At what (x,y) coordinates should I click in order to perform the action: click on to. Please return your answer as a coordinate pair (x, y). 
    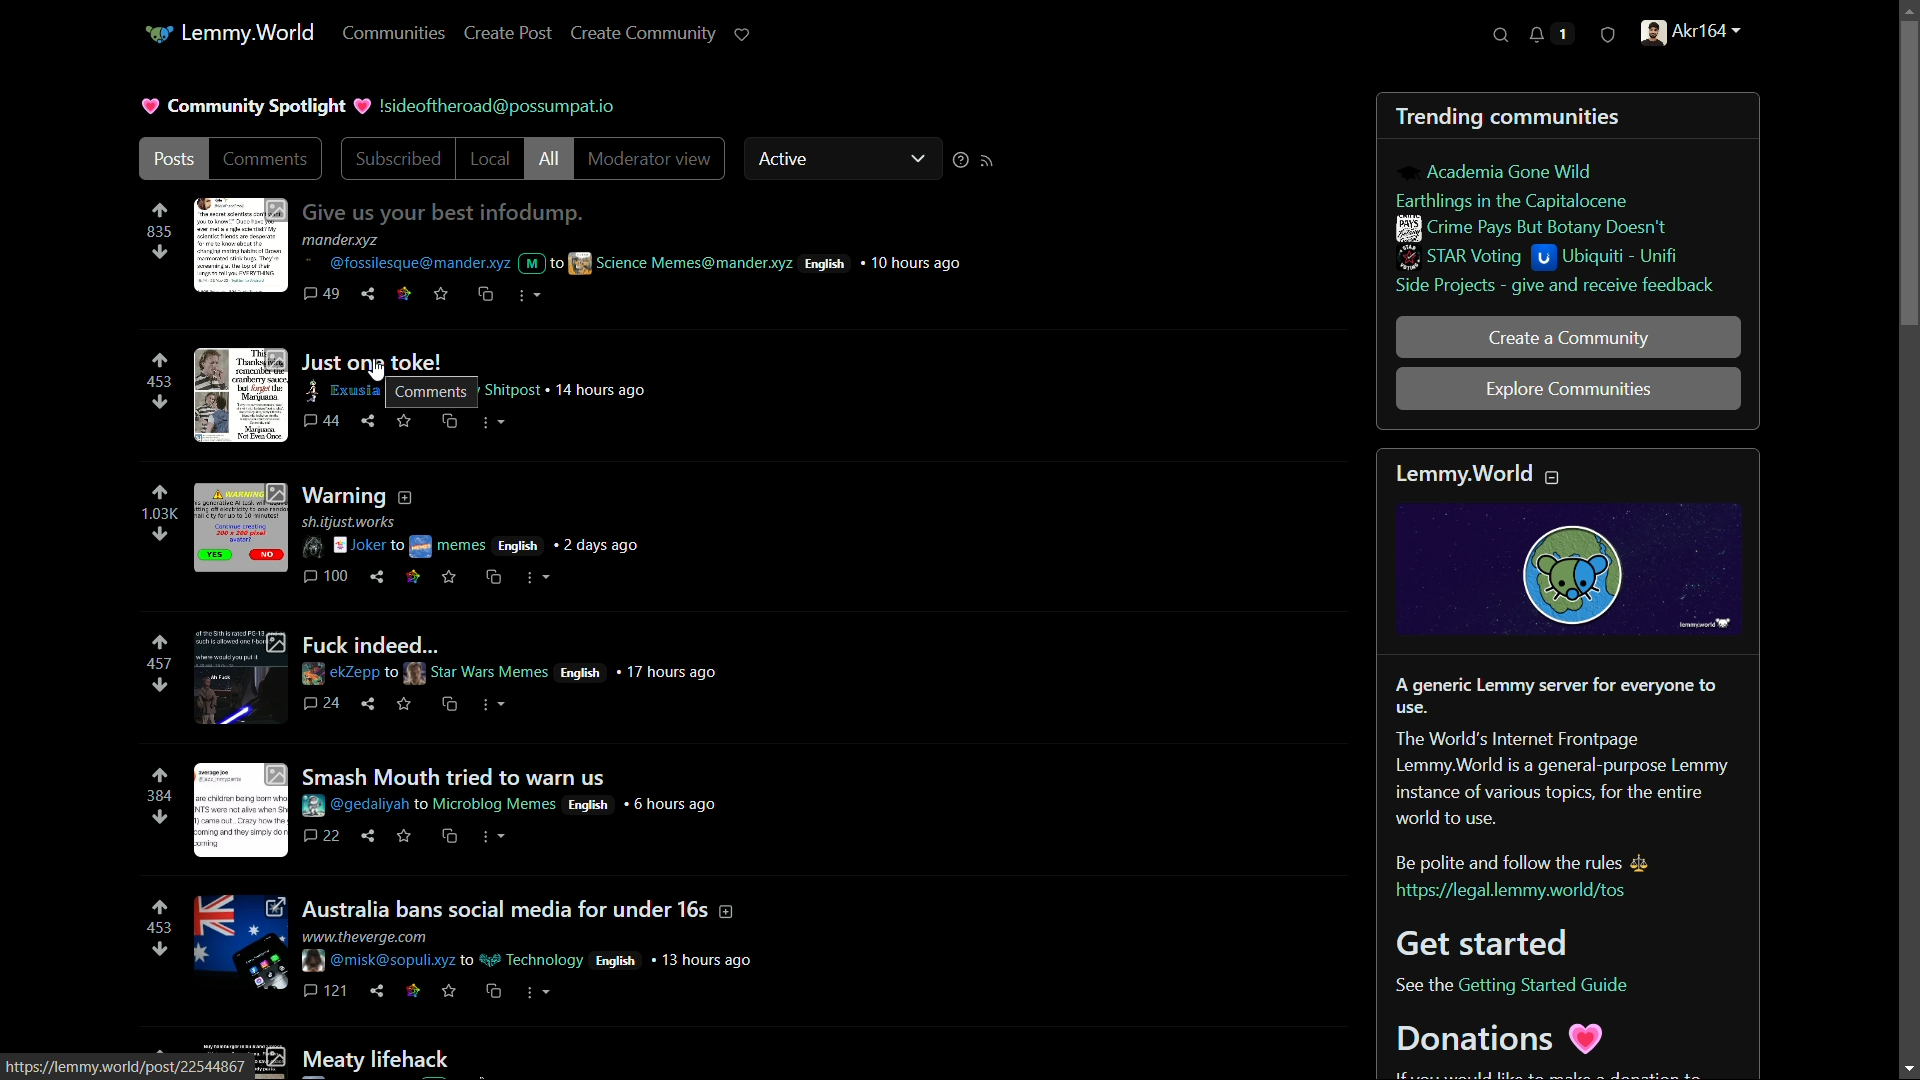
    Looking at the image, I should click on (418, 807).